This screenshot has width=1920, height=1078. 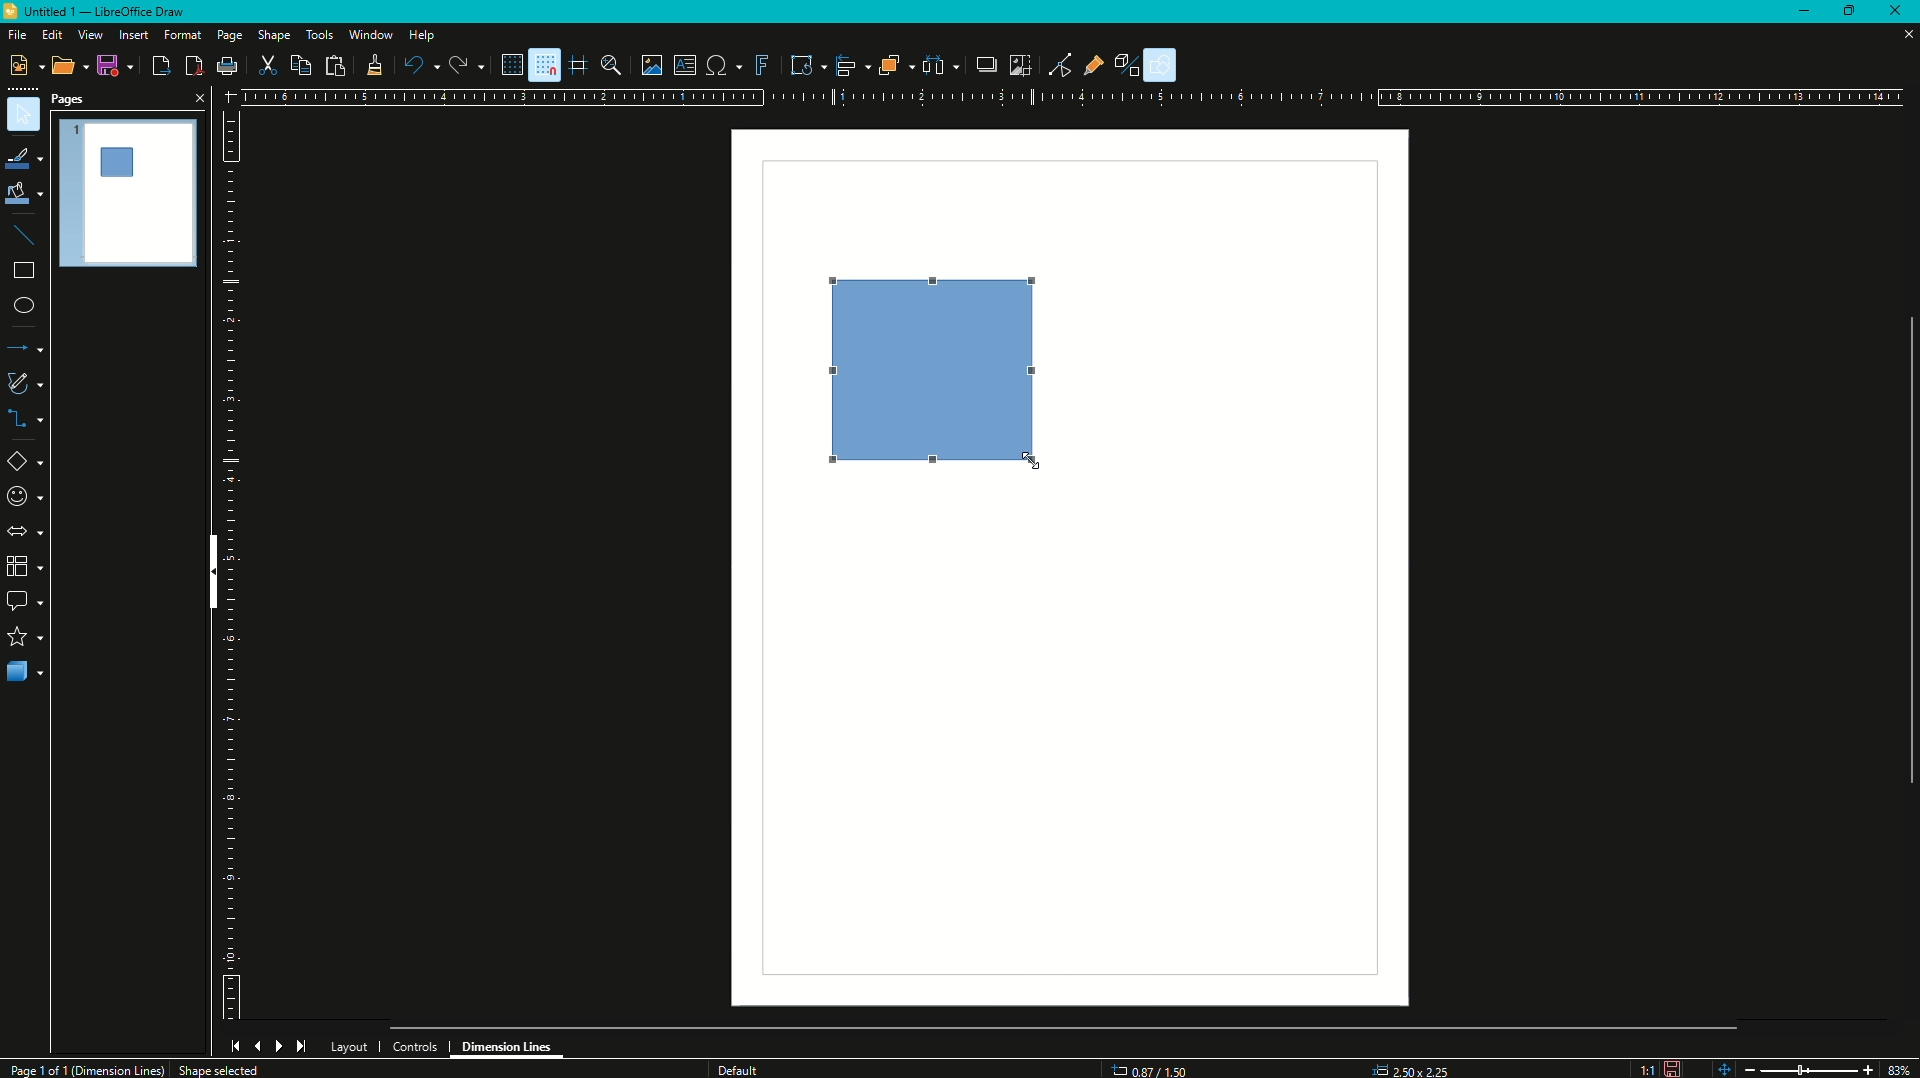 What do you see at coordinates (1672, 1067) in the screenshot?
I see `Not saved` at bounding box center [1672, 1067].